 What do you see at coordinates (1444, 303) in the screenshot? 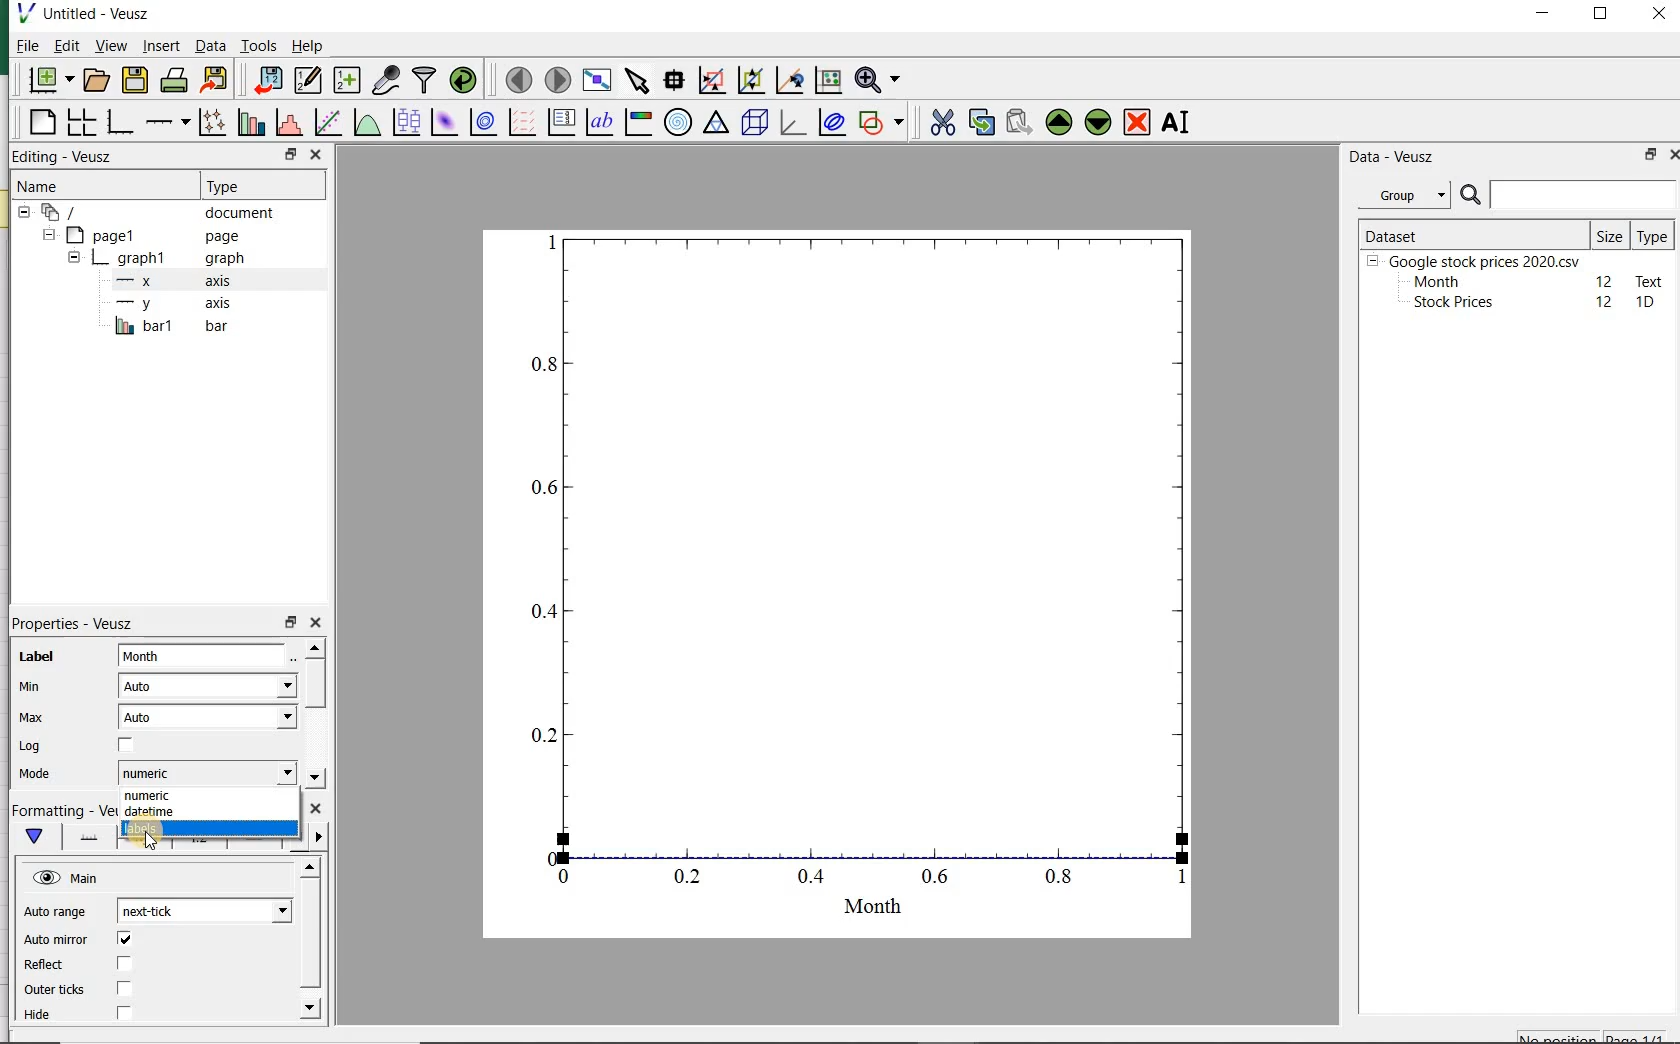
I see `Stock prices` at bounding box center [1444, 303].